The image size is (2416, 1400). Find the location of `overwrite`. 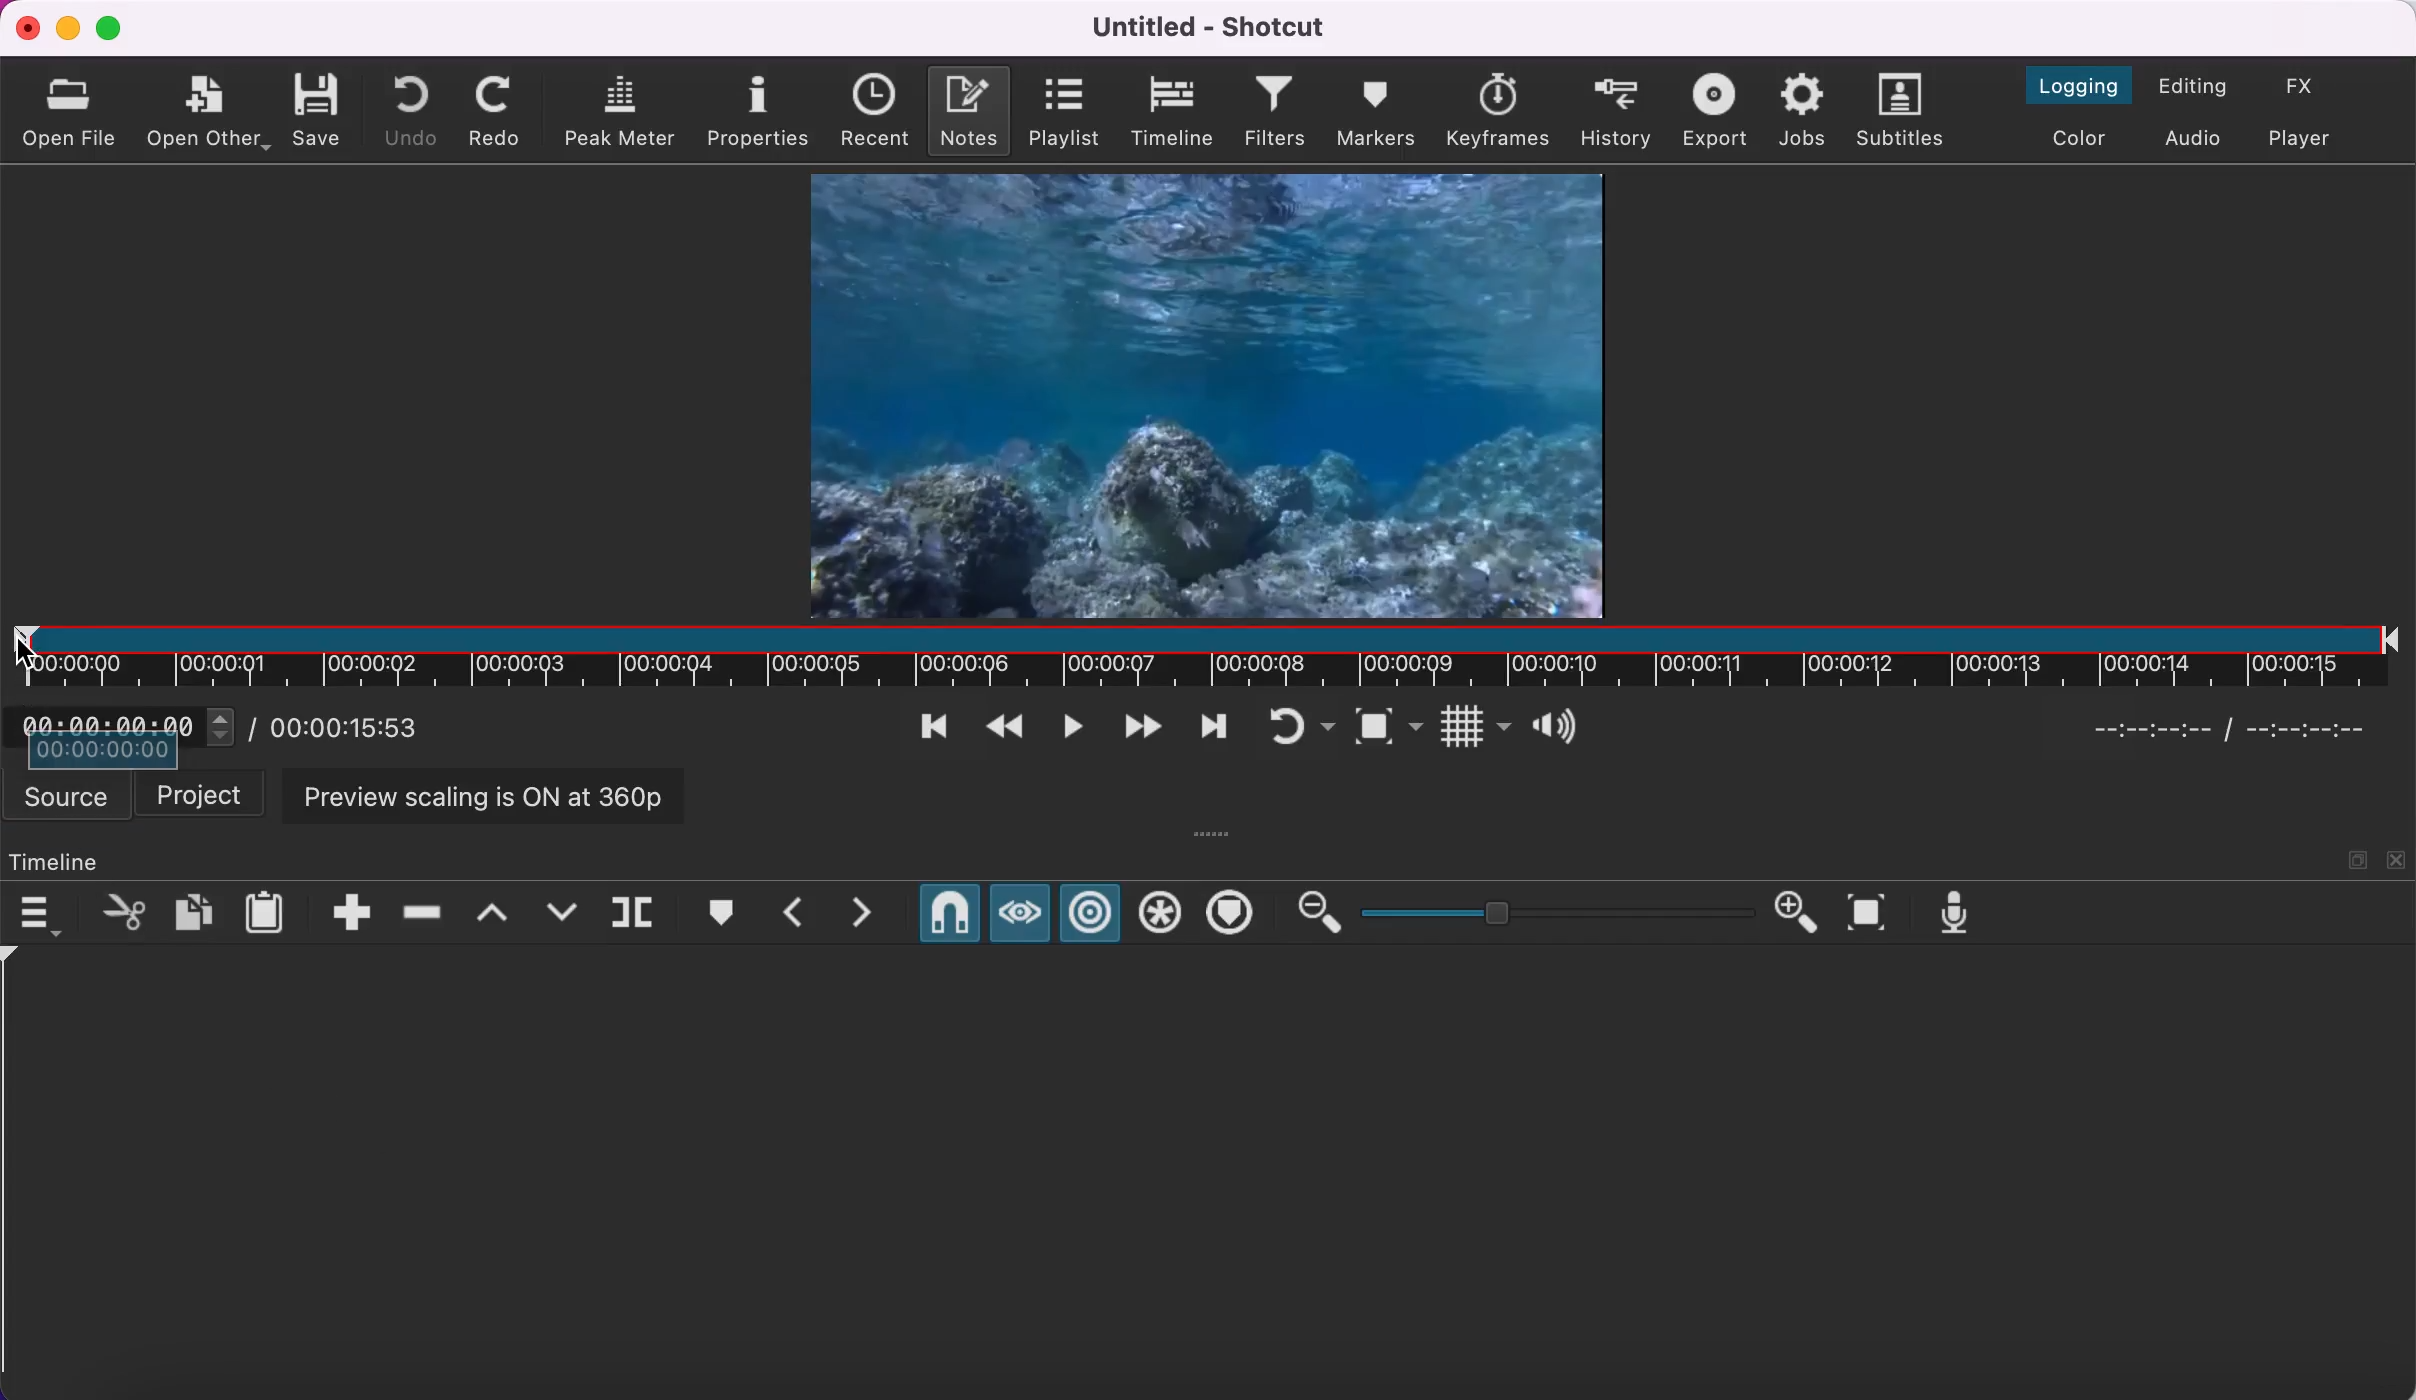

overwrite is located at coordinates (560, 912).